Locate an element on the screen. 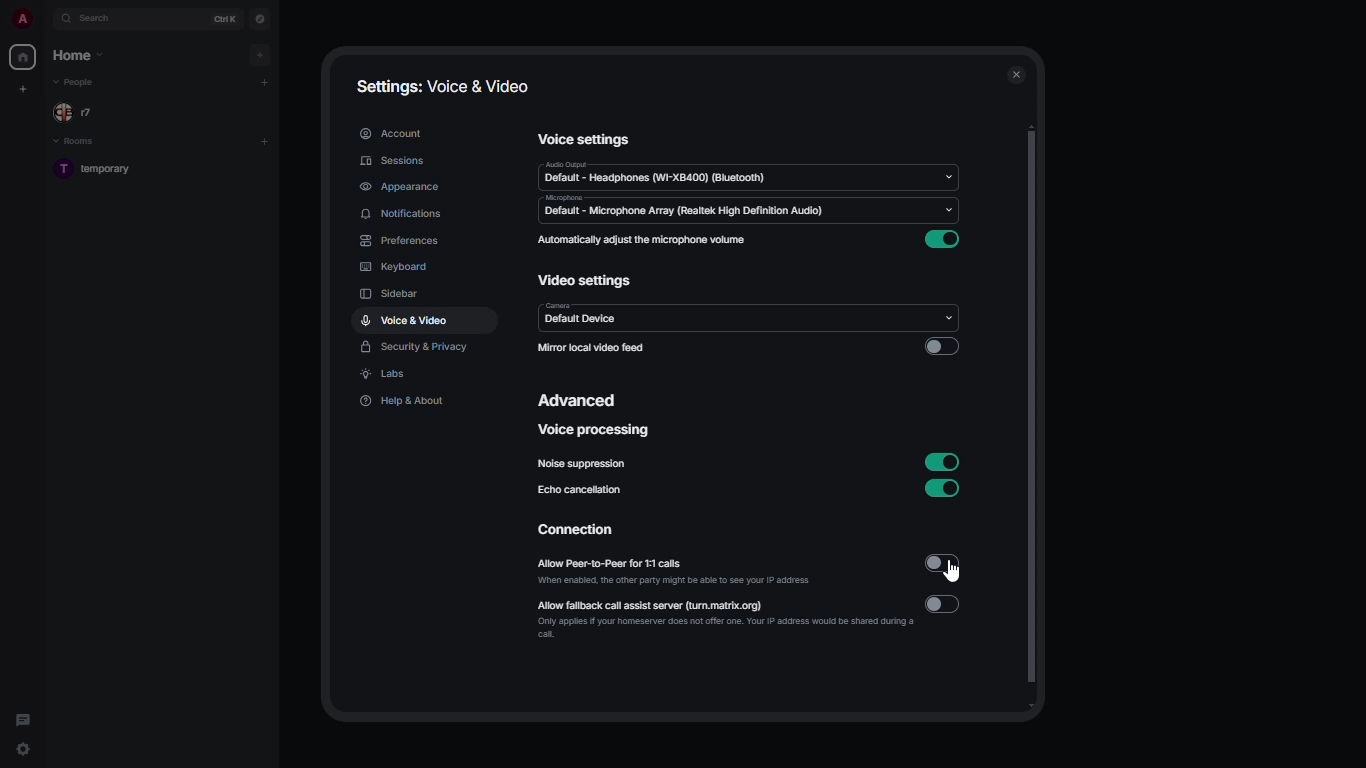 Image resolution: width=1366 pixels, height=768 pixels. disabled is located at coordinates (942, 563).